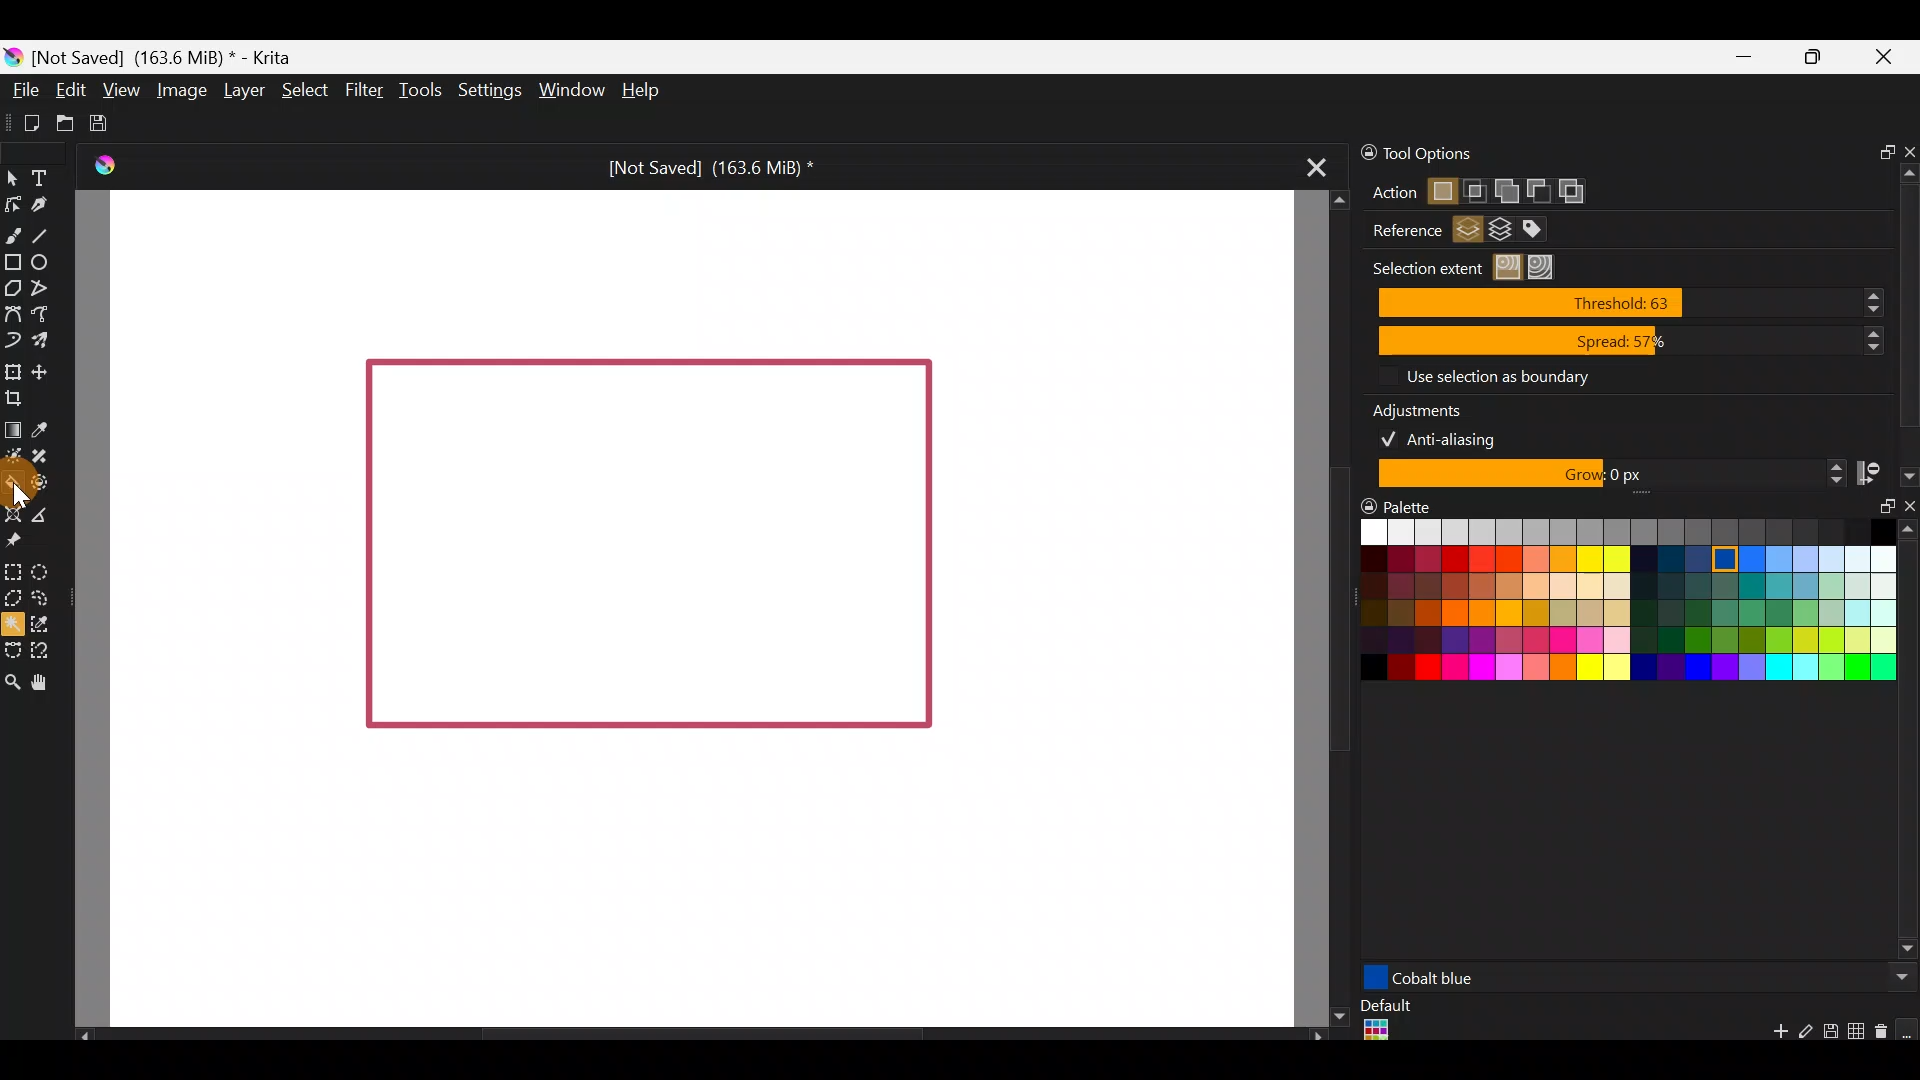 Image resolution: width=1920 pixels, height=1080 pixels. I want to click on Sample a colour from the image/current layer, so click(44, 426).